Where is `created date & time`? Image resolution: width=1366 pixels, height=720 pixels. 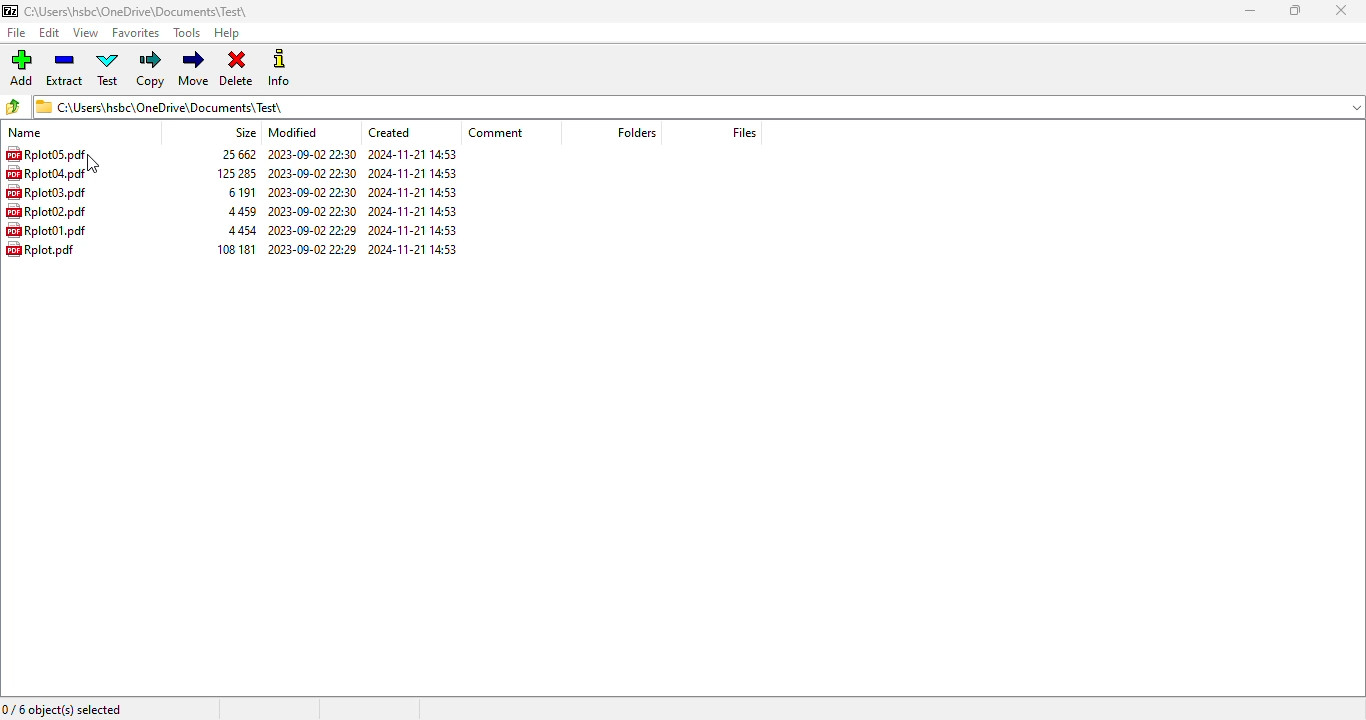
created date & time is located at coordinates (414, 248).